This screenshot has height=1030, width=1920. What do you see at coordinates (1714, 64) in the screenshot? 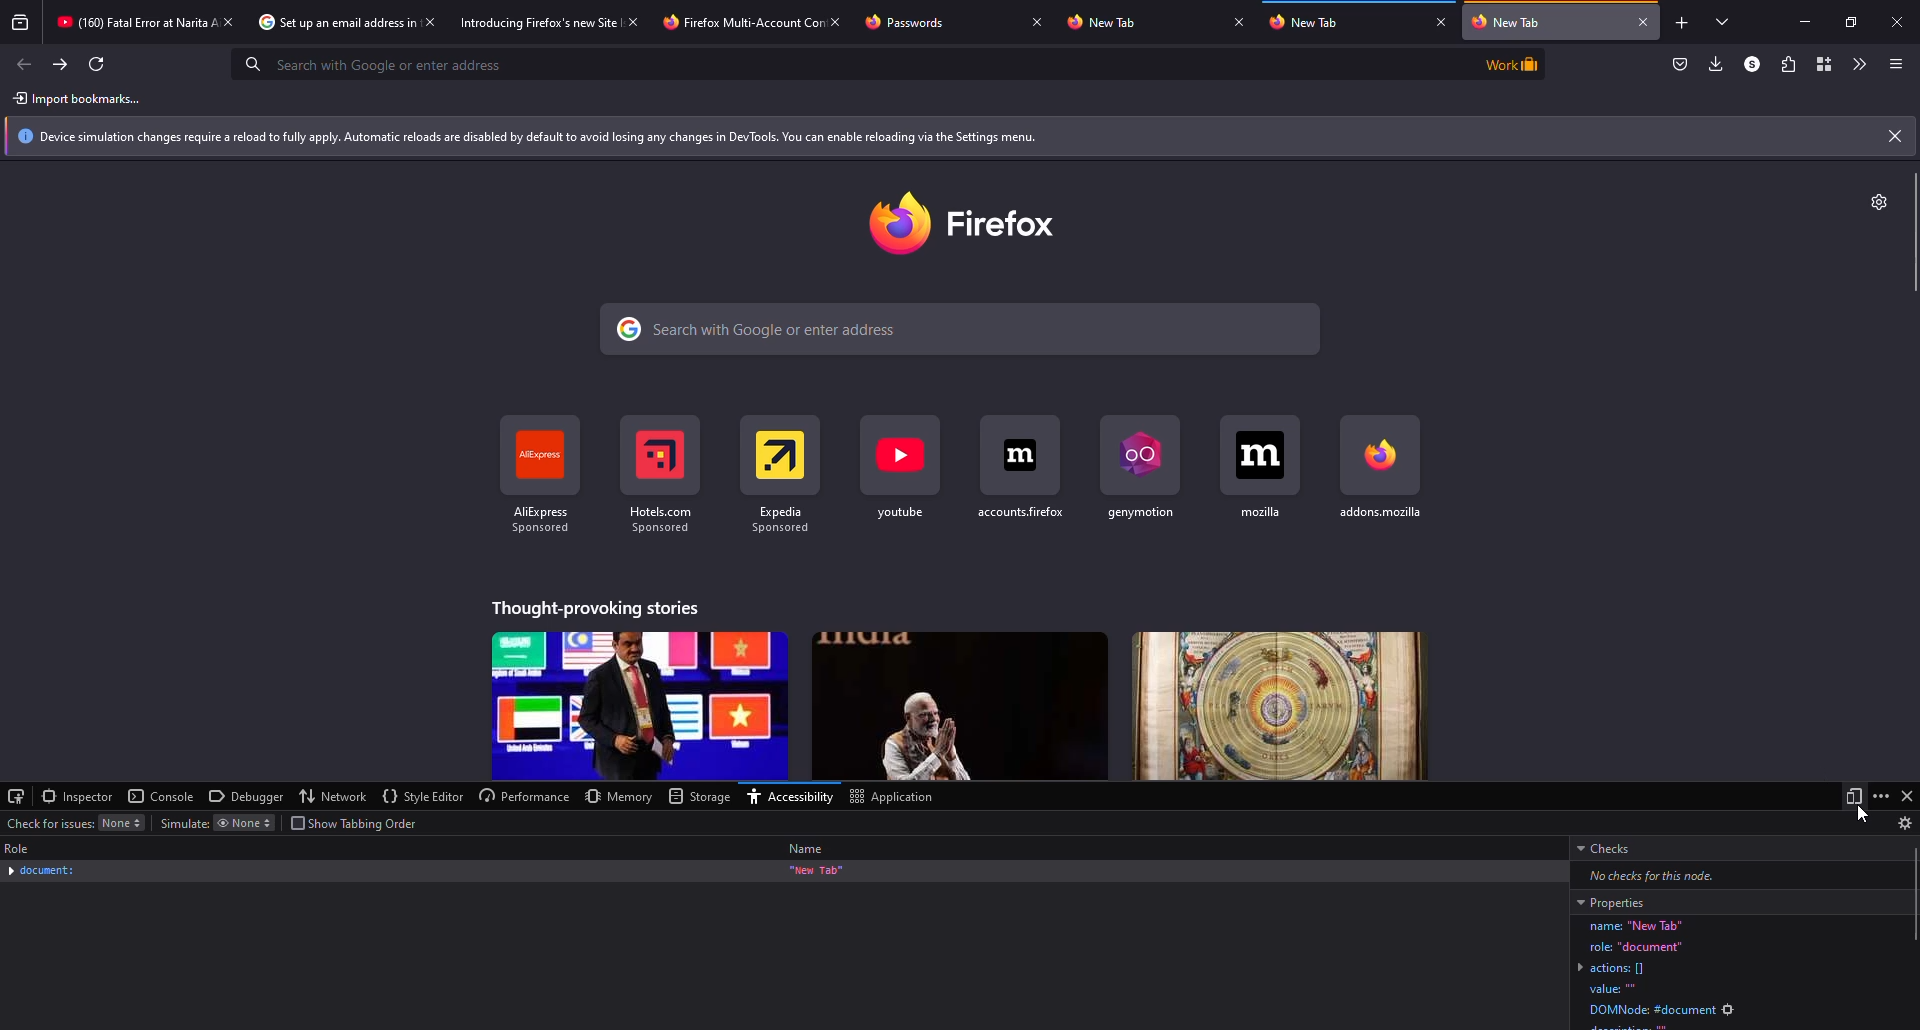
I see `downloads` at bounding box center [1714, 64].